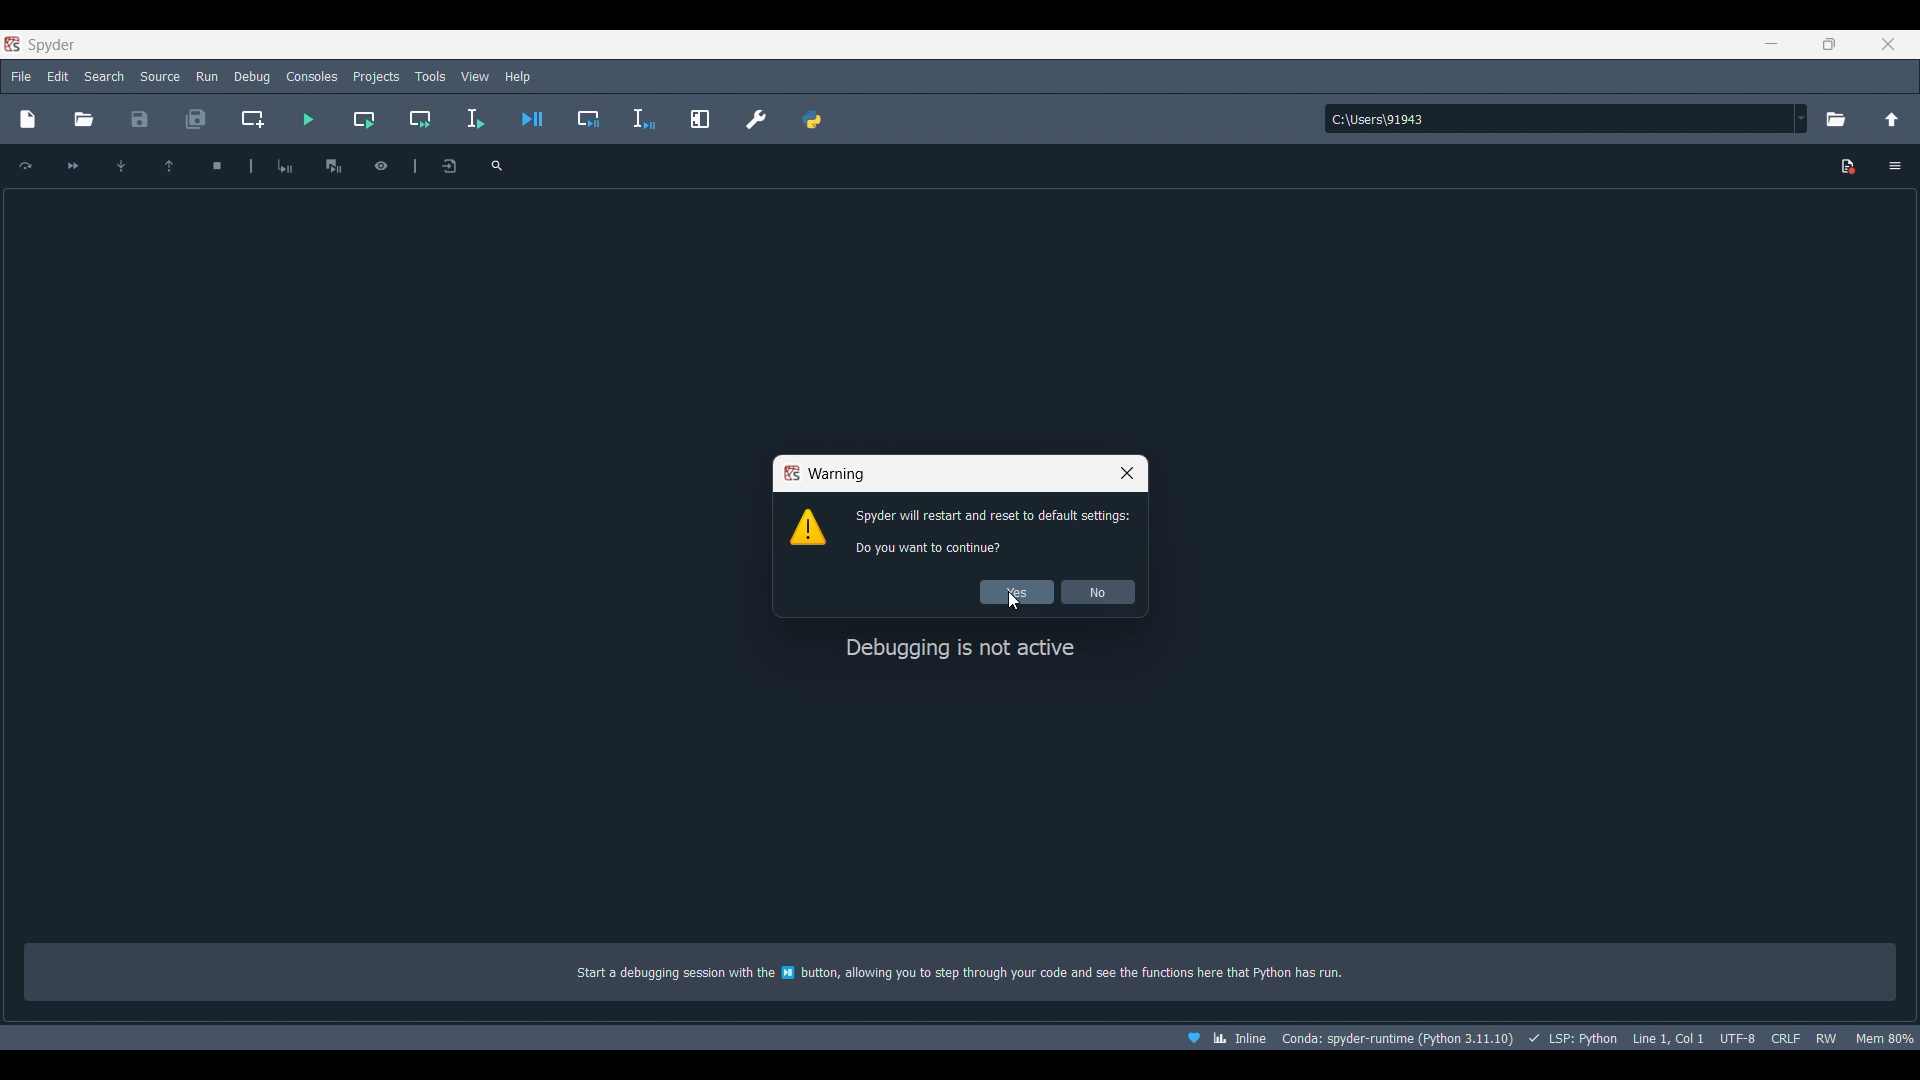 This screenshot has width=1920, height=1080. Describe the element at coordinates (1892, 119) in the screenshot. I see `Change to parent directory` at that location.